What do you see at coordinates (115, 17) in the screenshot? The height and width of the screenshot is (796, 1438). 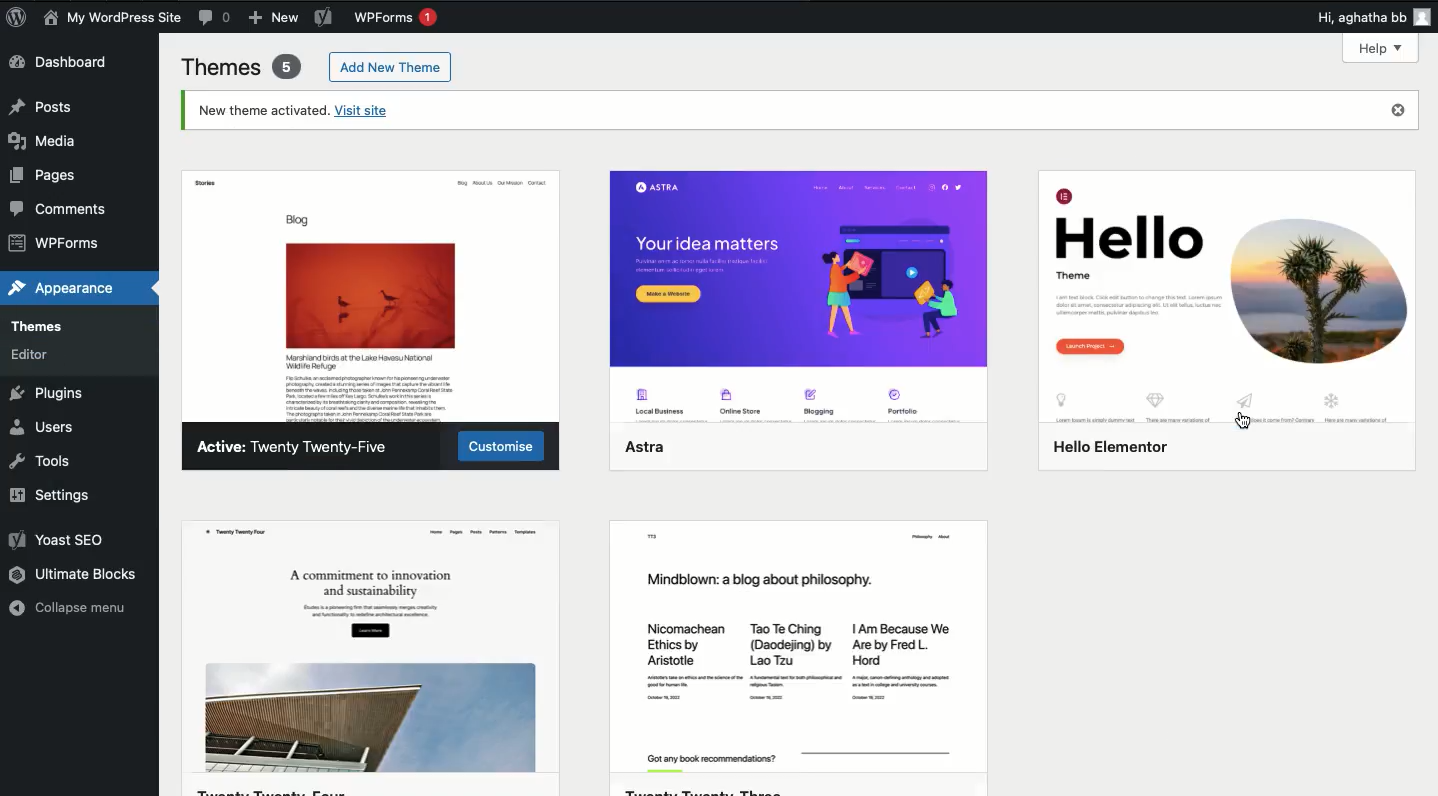 I see `News` at bounding box center [115, 17].